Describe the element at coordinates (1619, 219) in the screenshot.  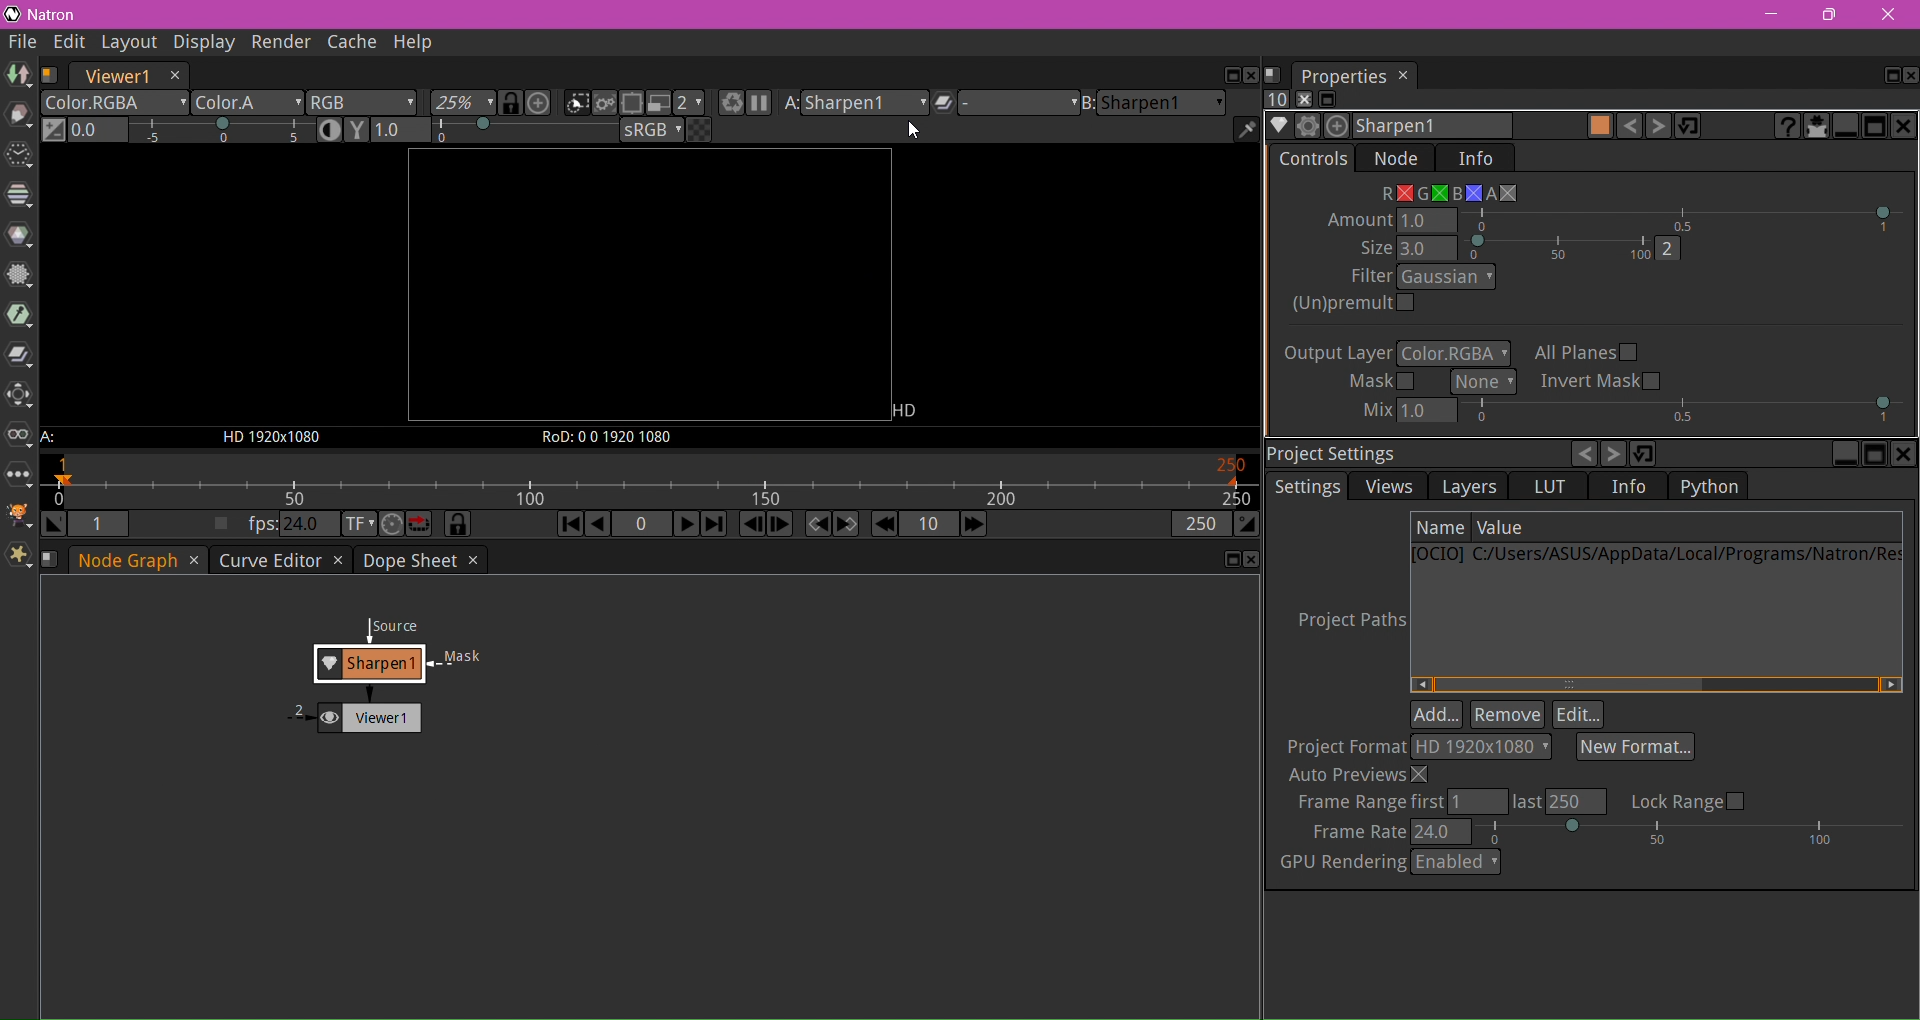
I see `Amount of sharpening to apply` at that location.